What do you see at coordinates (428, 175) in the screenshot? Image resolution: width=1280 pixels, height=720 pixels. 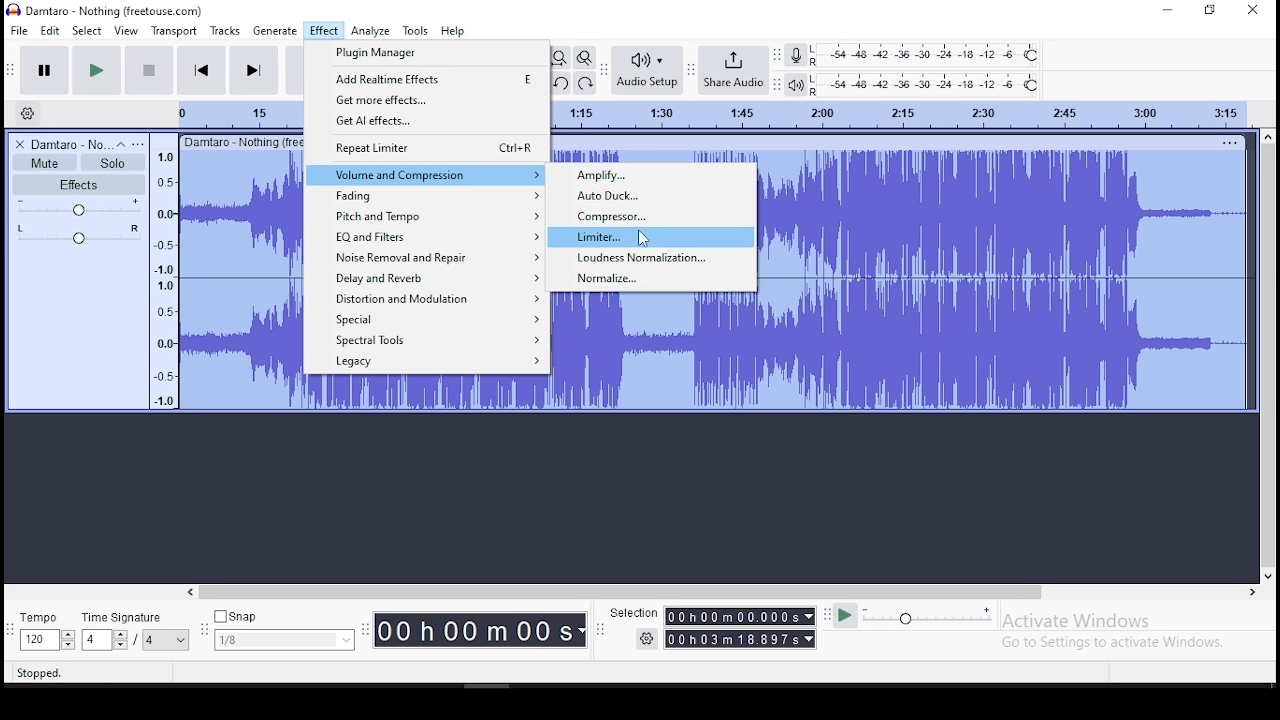 I see `volume and compression` at bounding box center [428, 175].